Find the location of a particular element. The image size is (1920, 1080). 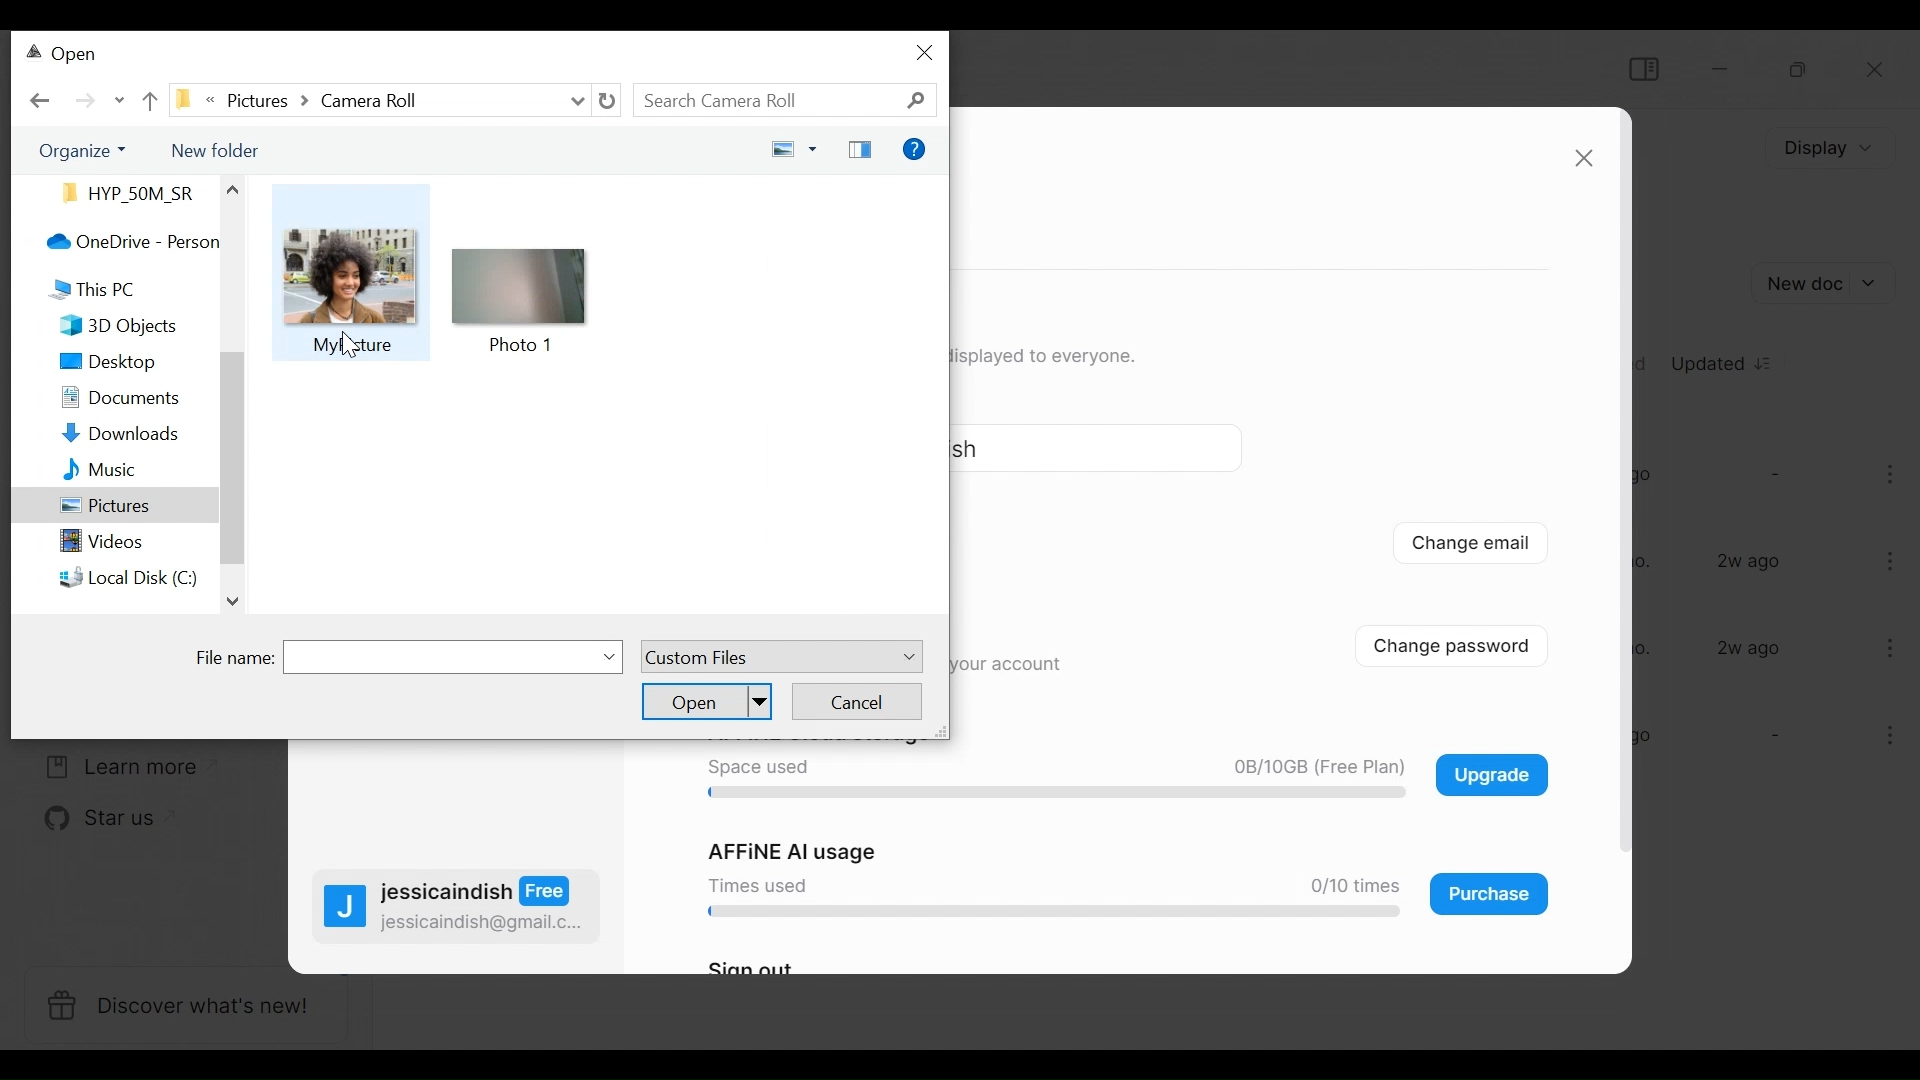

Discover what's new is located at coordinates (184, 1007).